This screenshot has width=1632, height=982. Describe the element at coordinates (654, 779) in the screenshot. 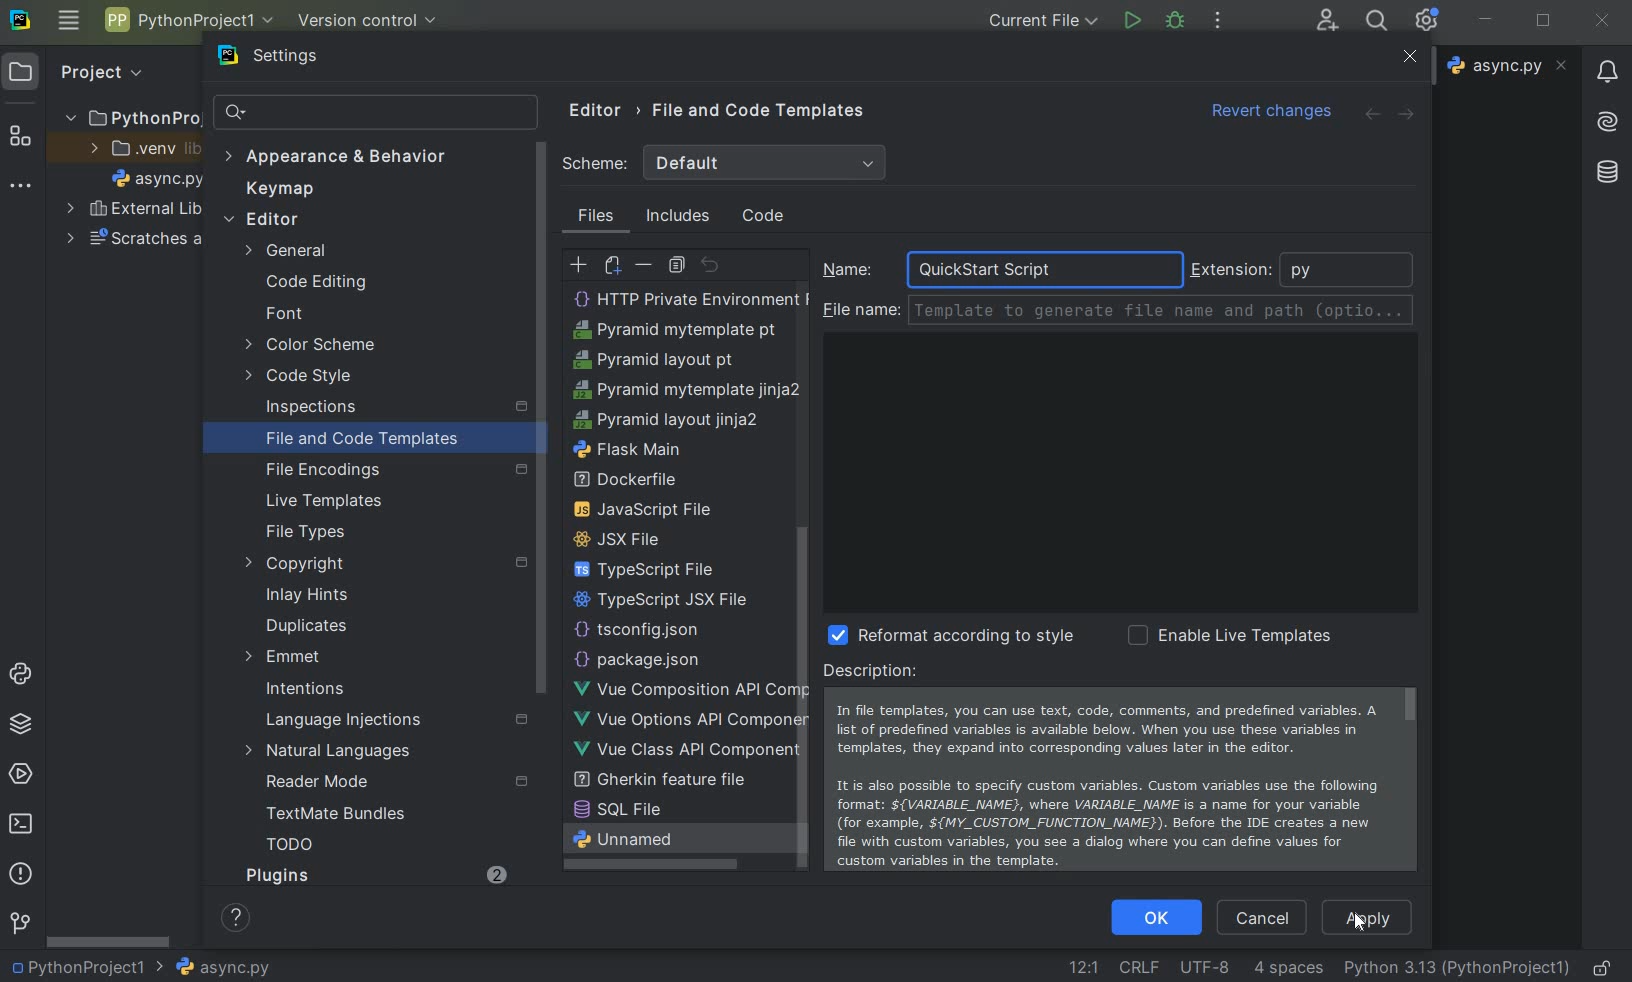

I see `pyramid layout pt` at that location.